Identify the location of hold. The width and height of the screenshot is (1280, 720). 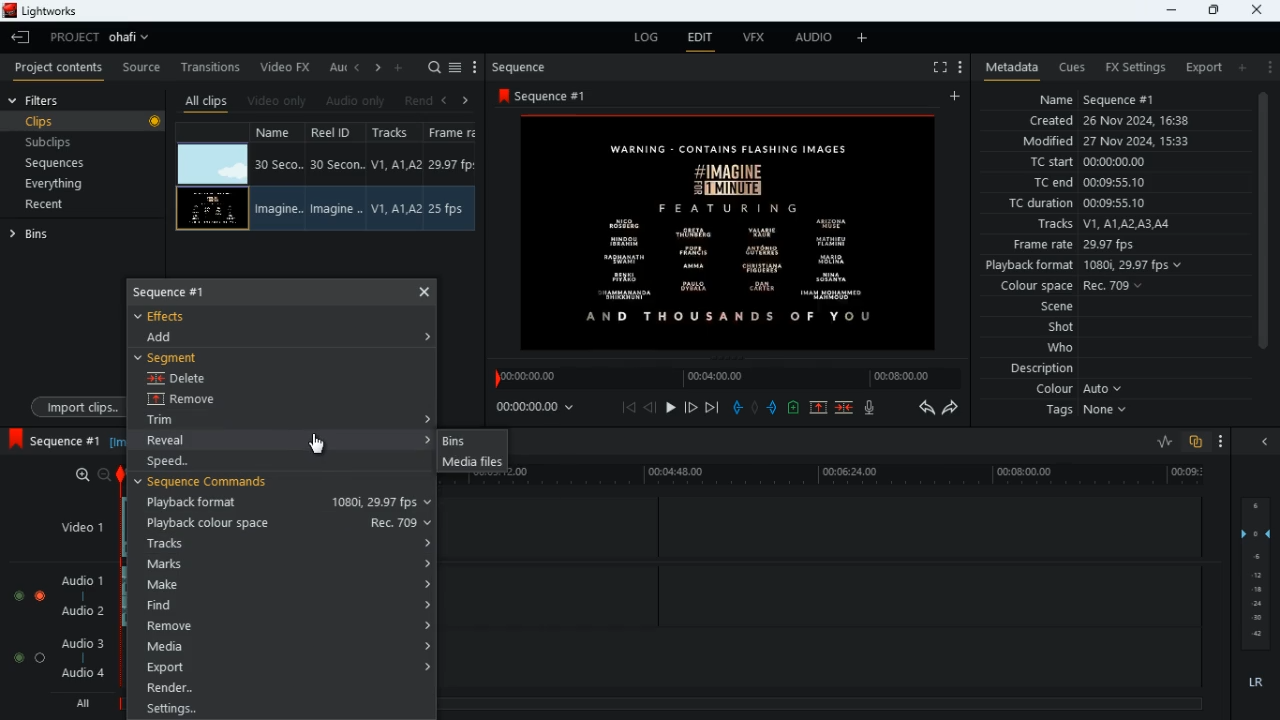
(756, 408).